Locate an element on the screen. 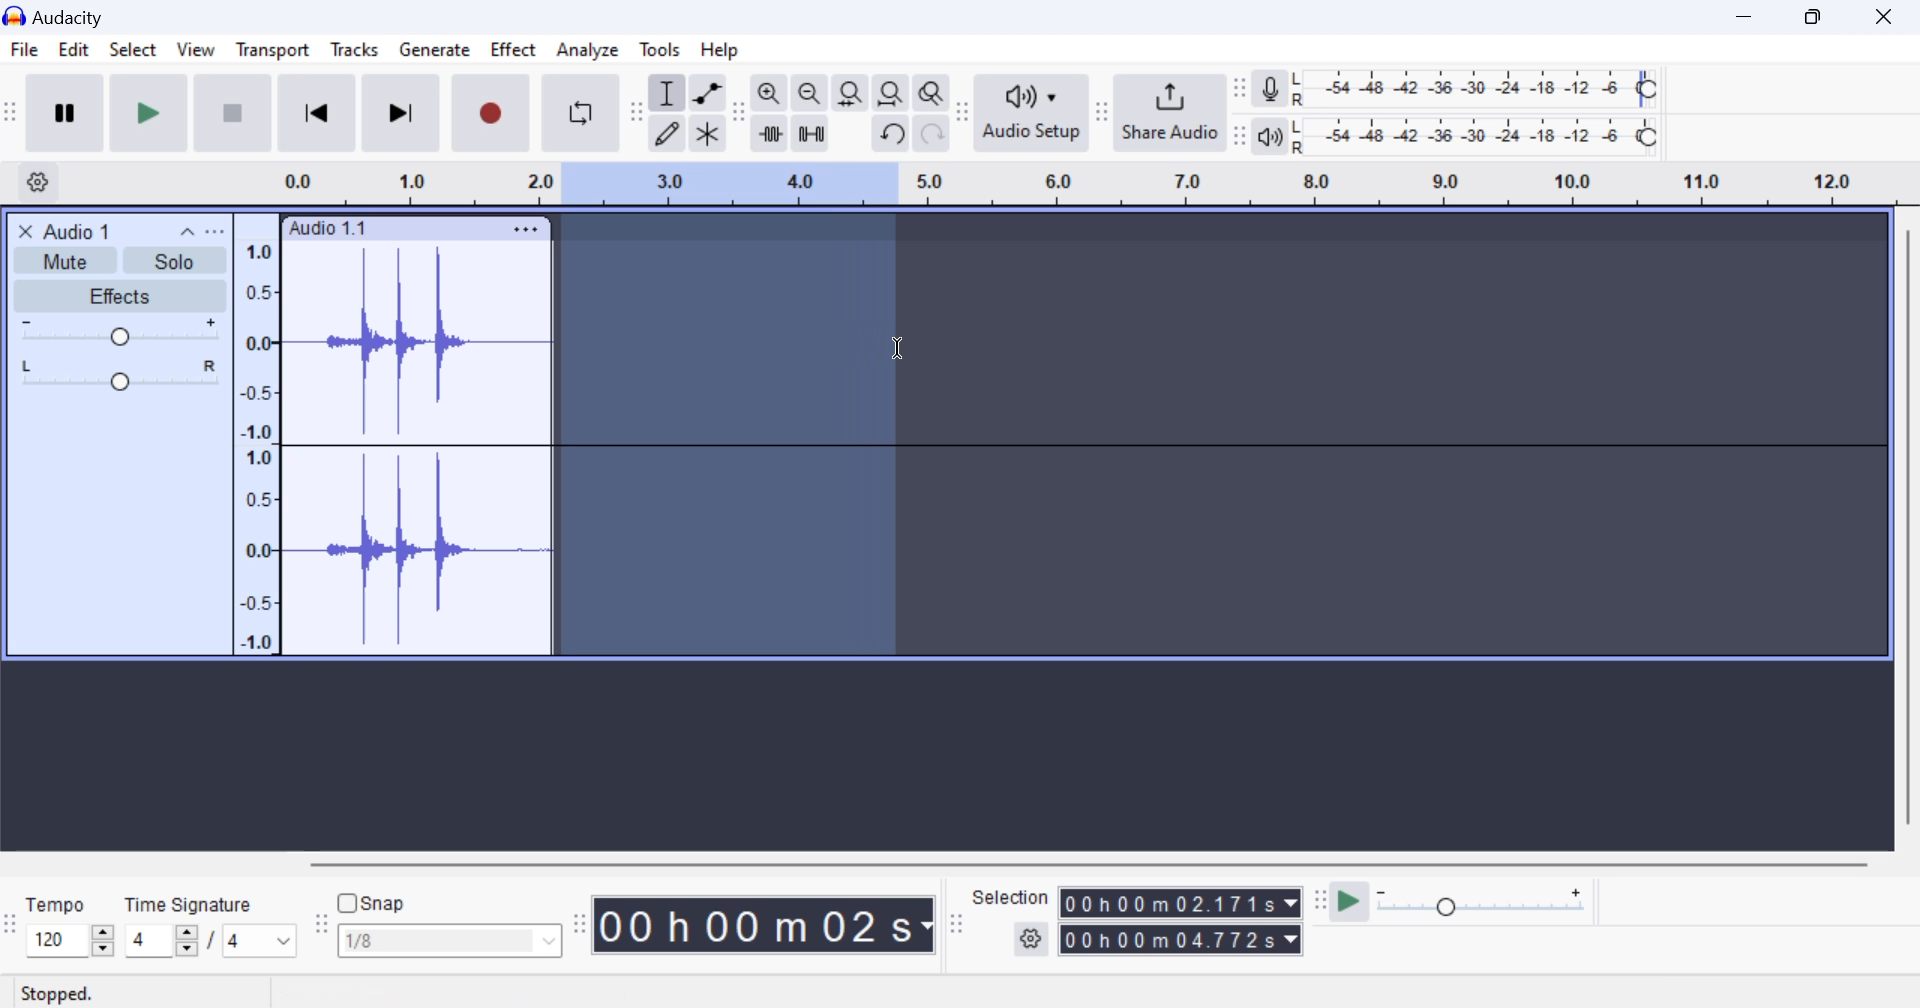 This screenshot has width=1920, height=1008. Generate is located at coordinates (434, 51).